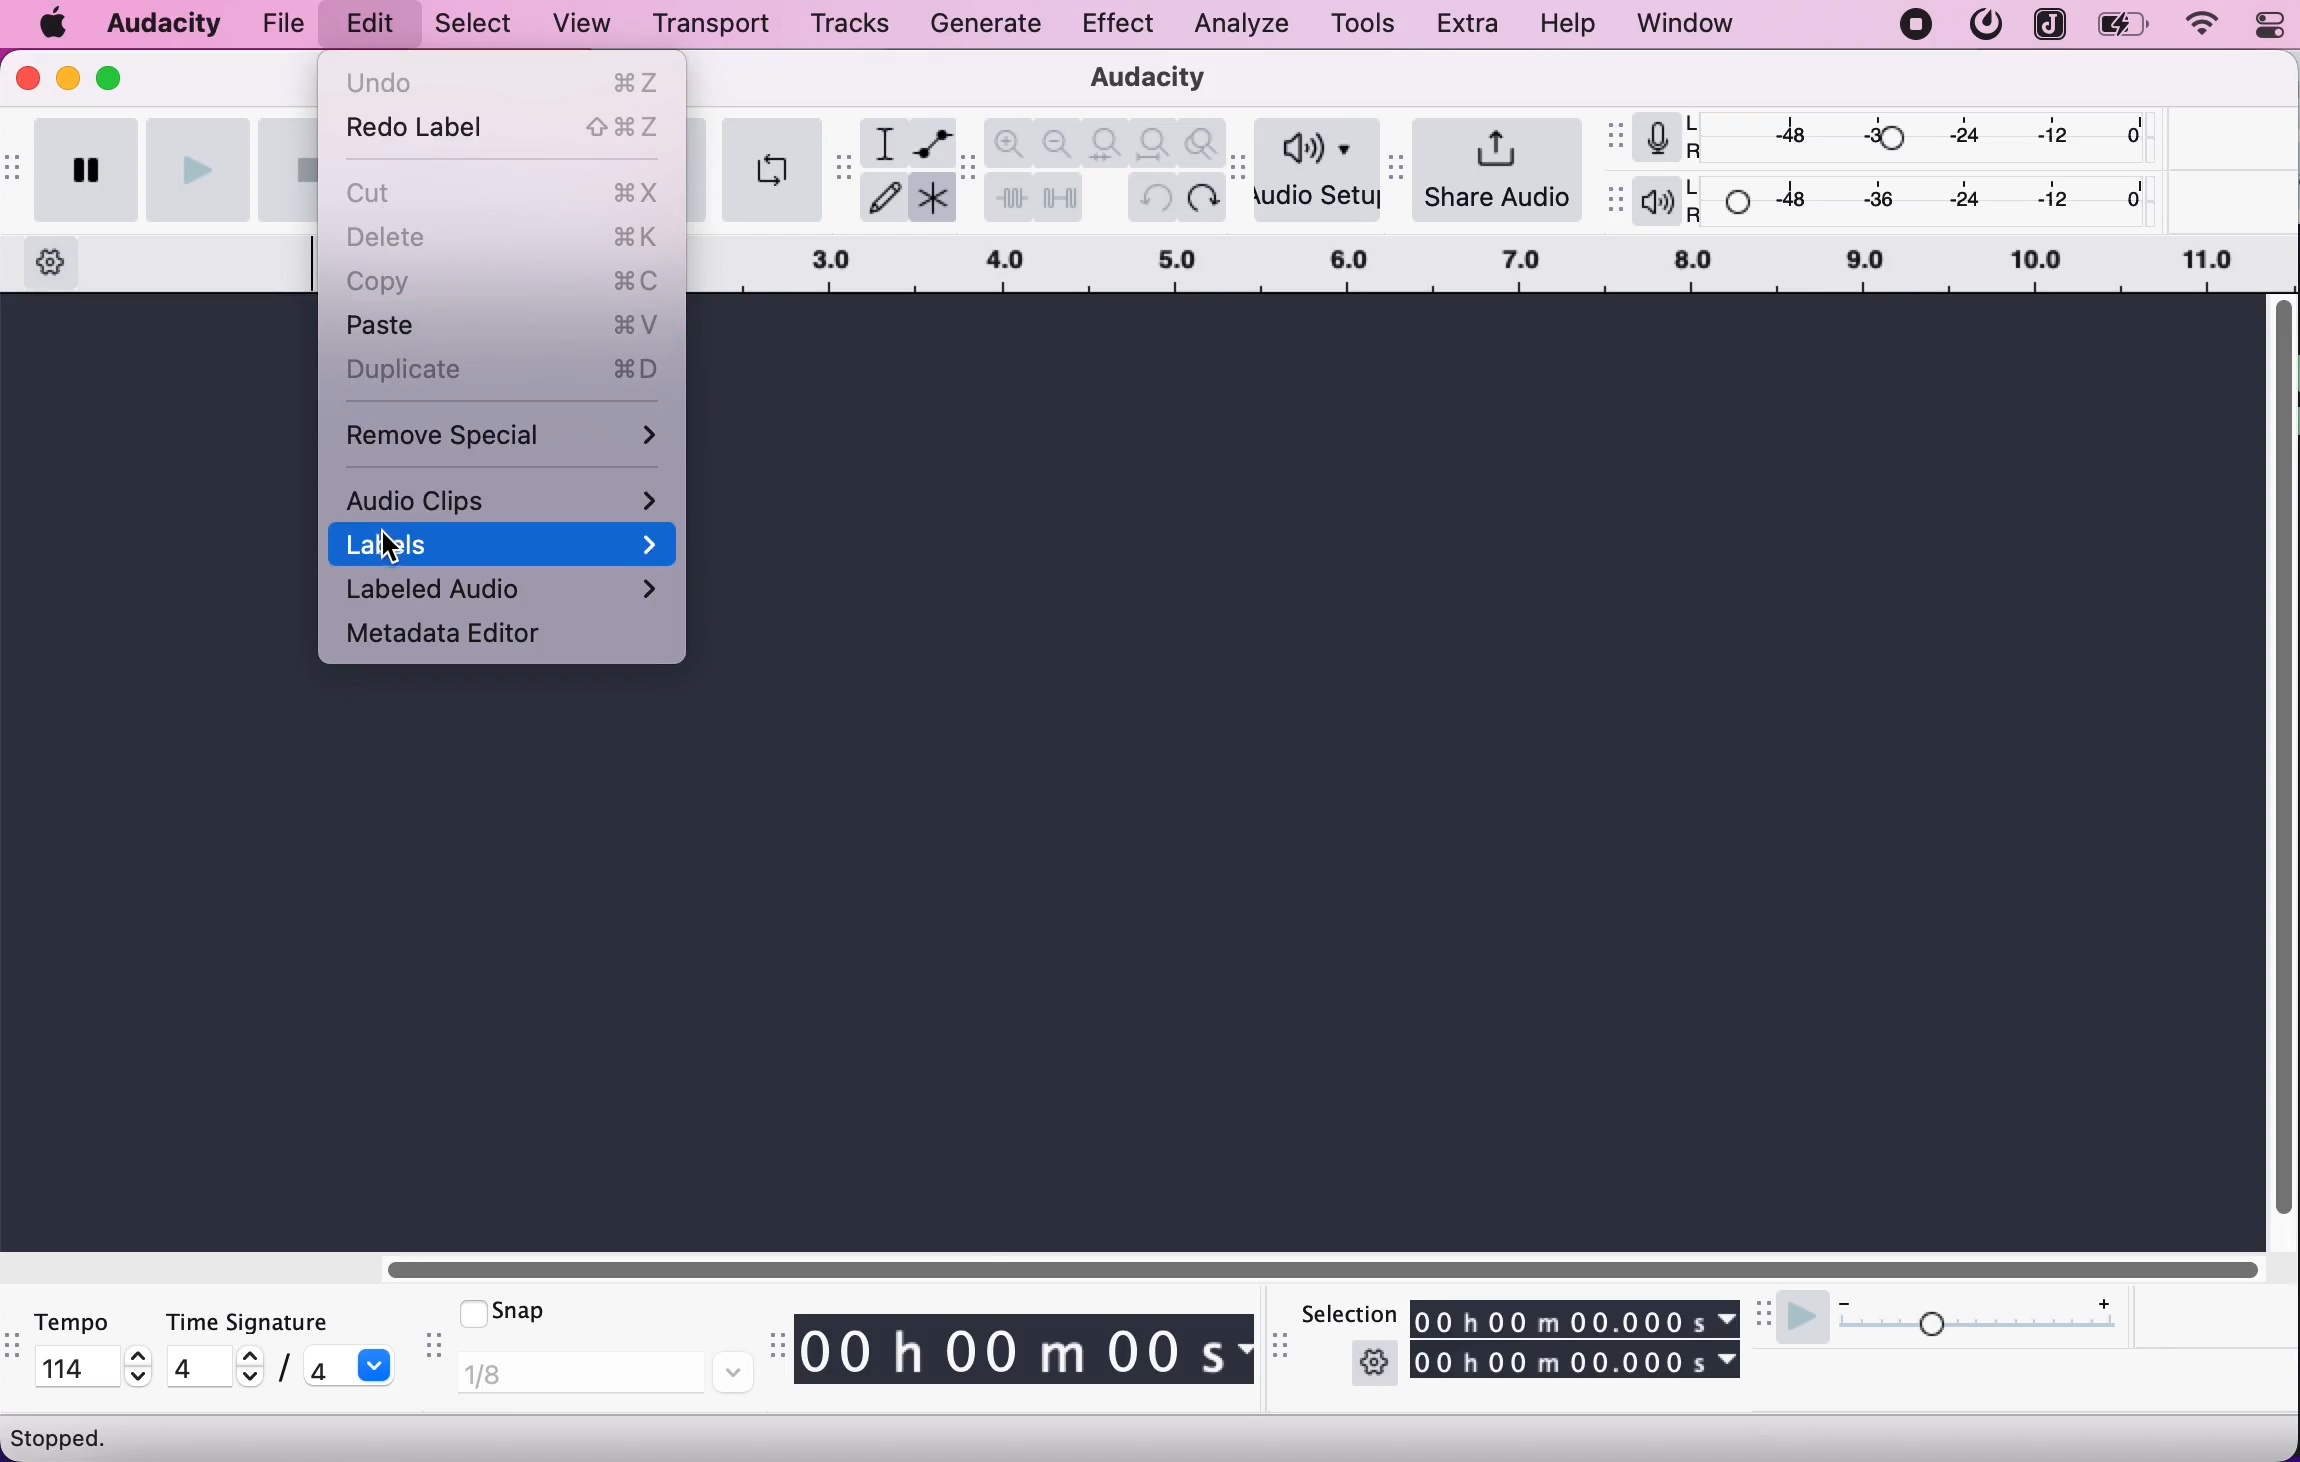  What do you see at coordinates (1340, 1267) in the screenshot?
I see `horizontal slider` at bounding box center [1340, 1267].